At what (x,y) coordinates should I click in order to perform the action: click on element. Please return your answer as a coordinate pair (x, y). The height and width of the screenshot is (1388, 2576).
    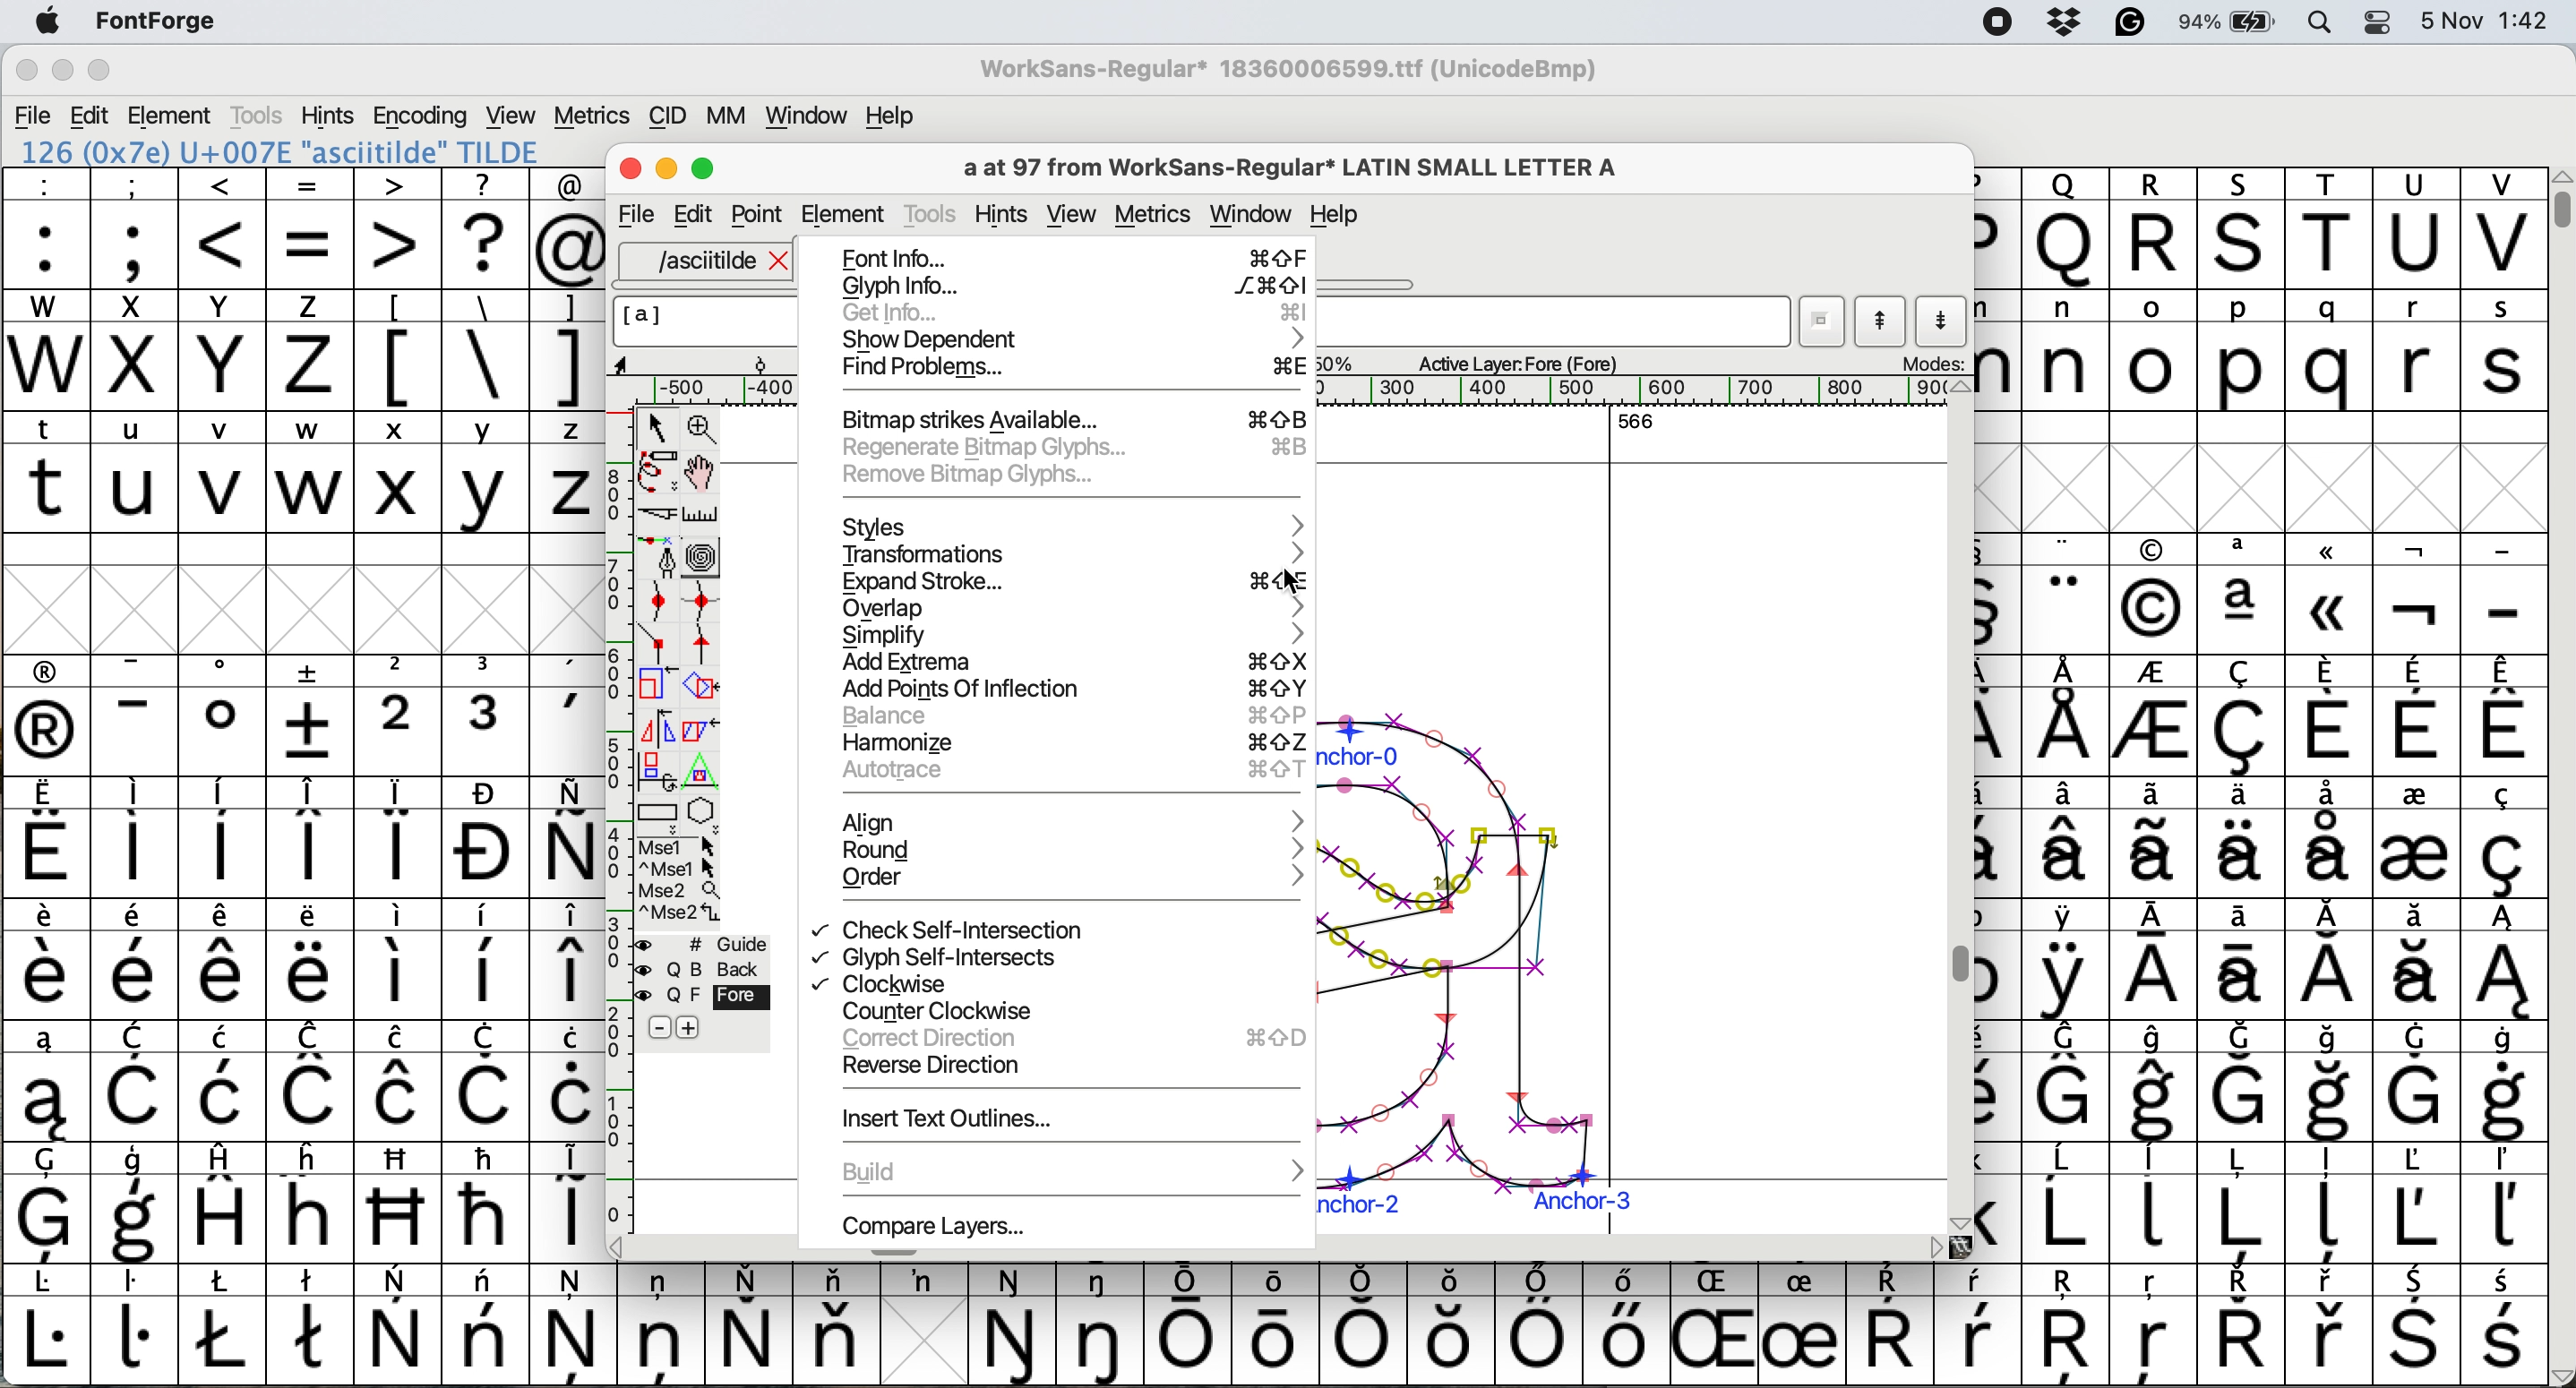
    Looking at the image, I should click on (846, 215).